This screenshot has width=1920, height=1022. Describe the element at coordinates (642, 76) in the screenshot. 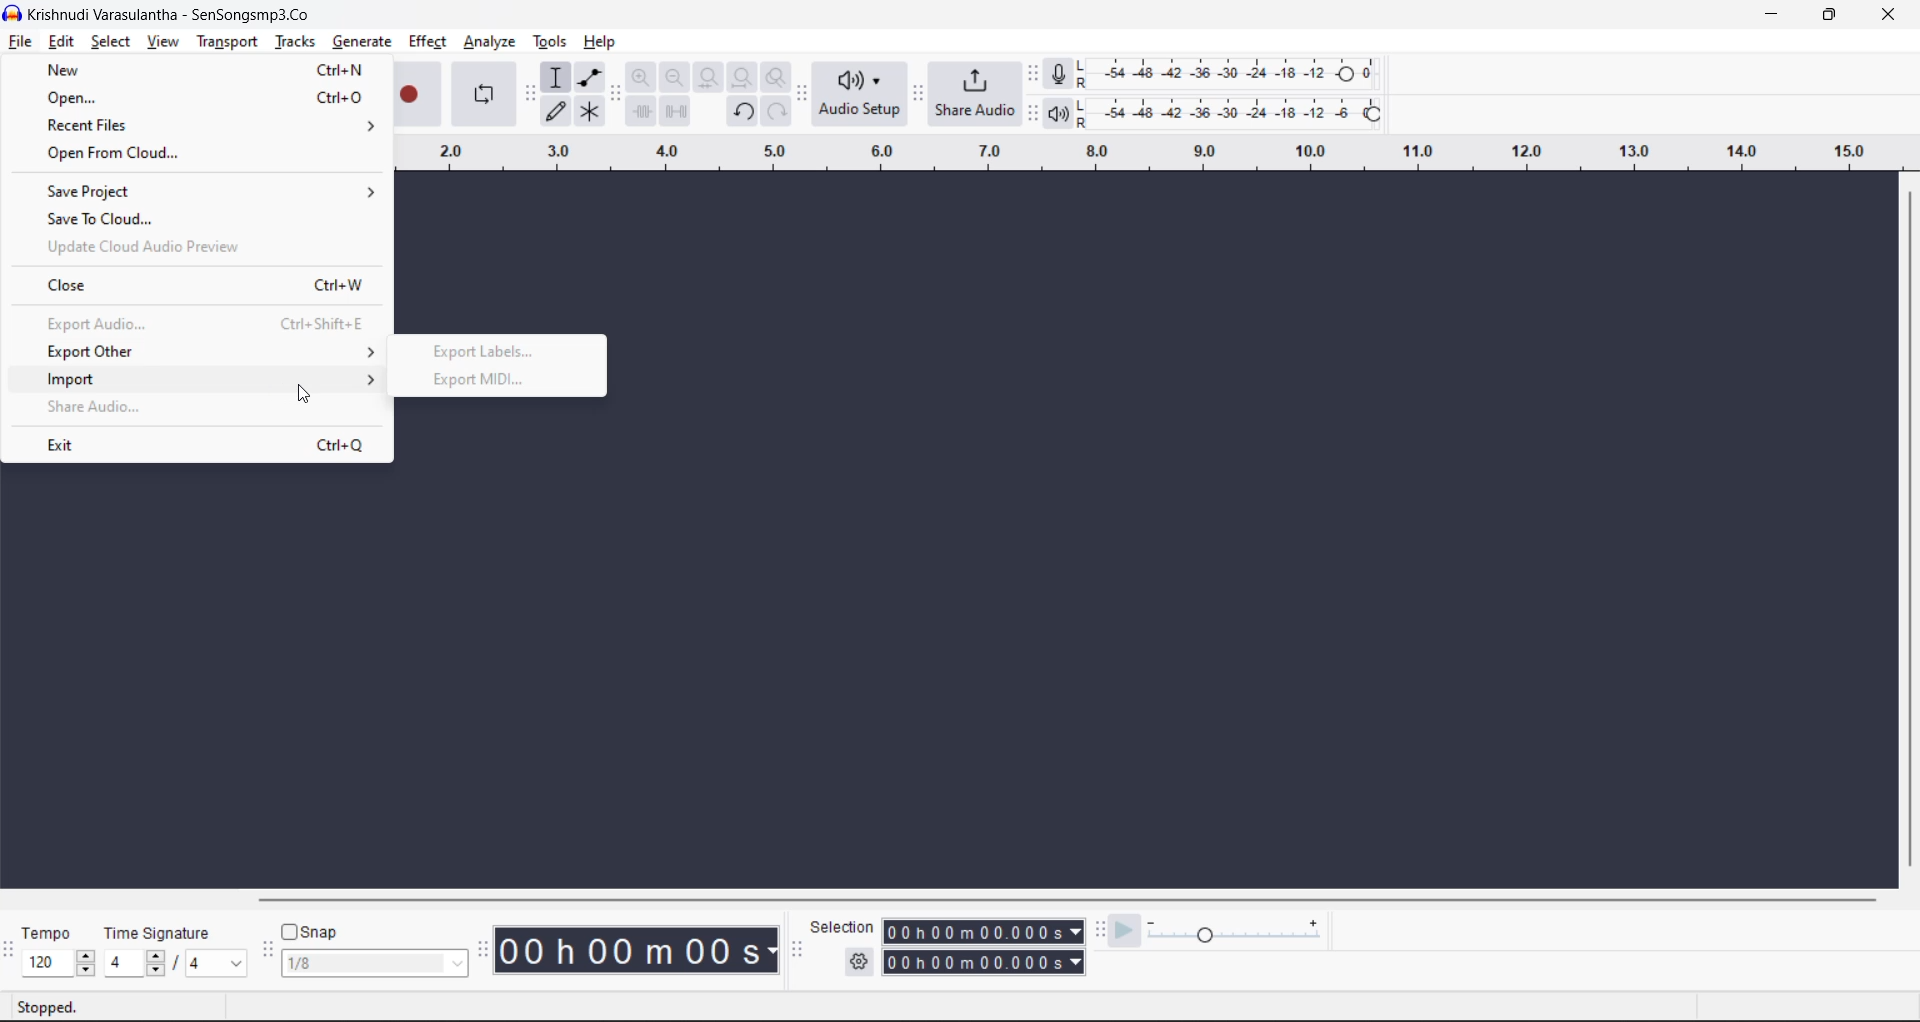

I see `zoom in` at that location.